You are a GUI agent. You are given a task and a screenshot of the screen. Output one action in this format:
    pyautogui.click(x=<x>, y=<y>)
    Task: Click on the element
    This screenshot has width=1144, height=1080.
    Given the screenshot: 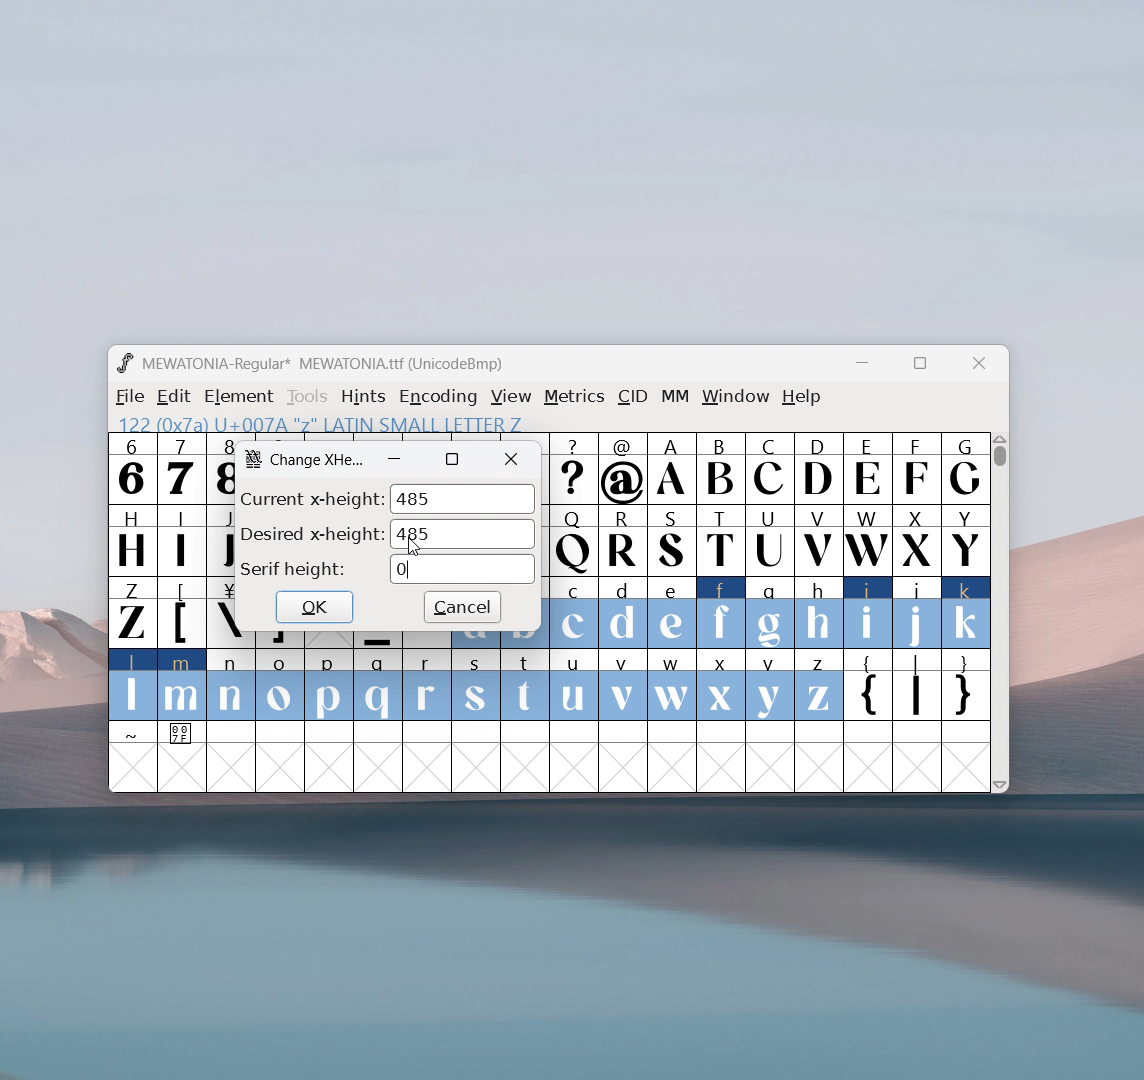 What is the action you would take?
    pyautogui.click(x=239, y=397)
    